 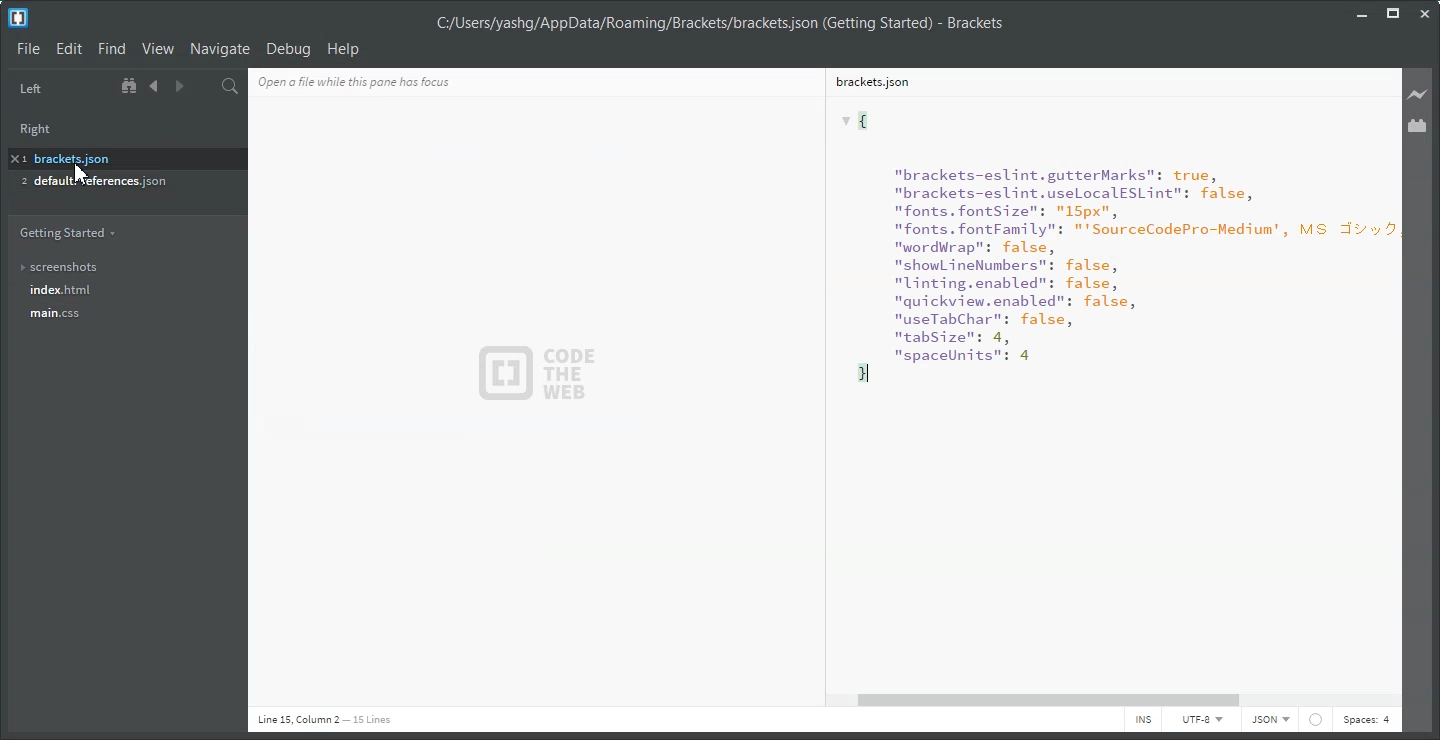 I want to click on Debug, so click(x=288, y=49).